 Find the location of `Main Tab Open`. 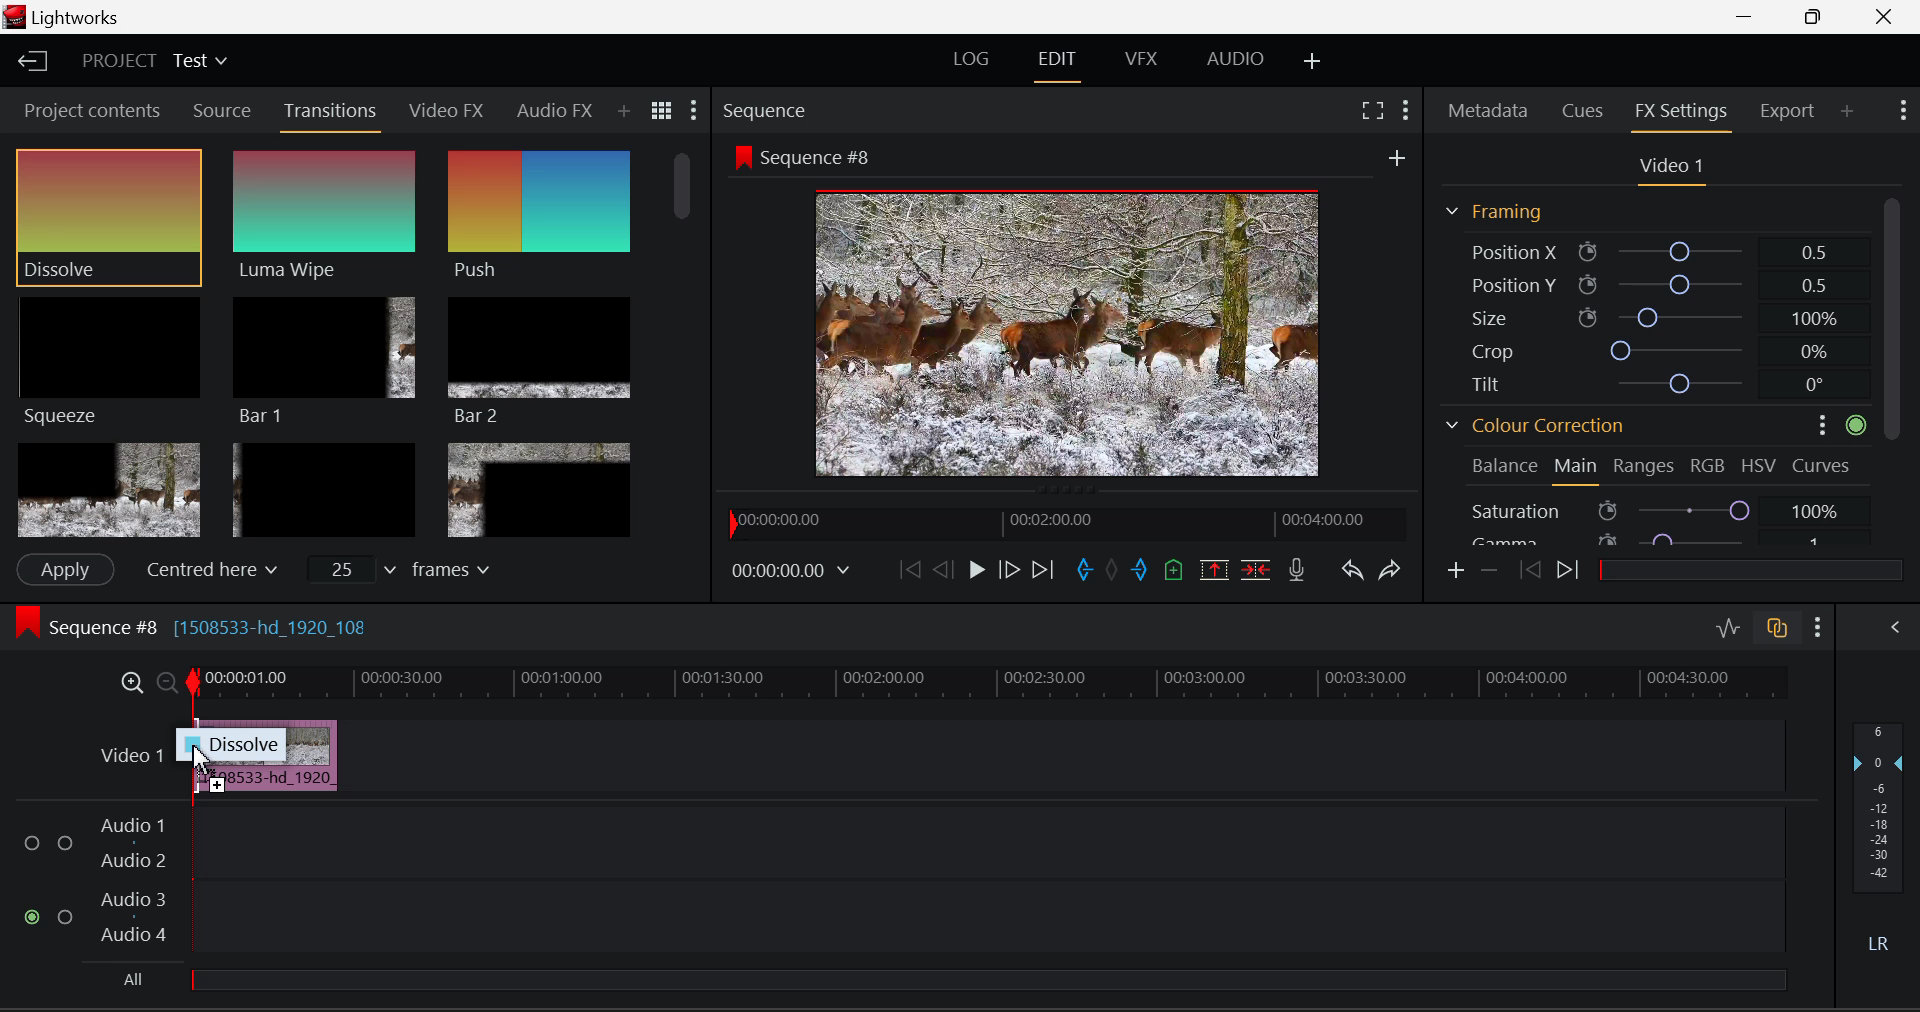

Main Tab Open is located at coordinates (1577, 470).